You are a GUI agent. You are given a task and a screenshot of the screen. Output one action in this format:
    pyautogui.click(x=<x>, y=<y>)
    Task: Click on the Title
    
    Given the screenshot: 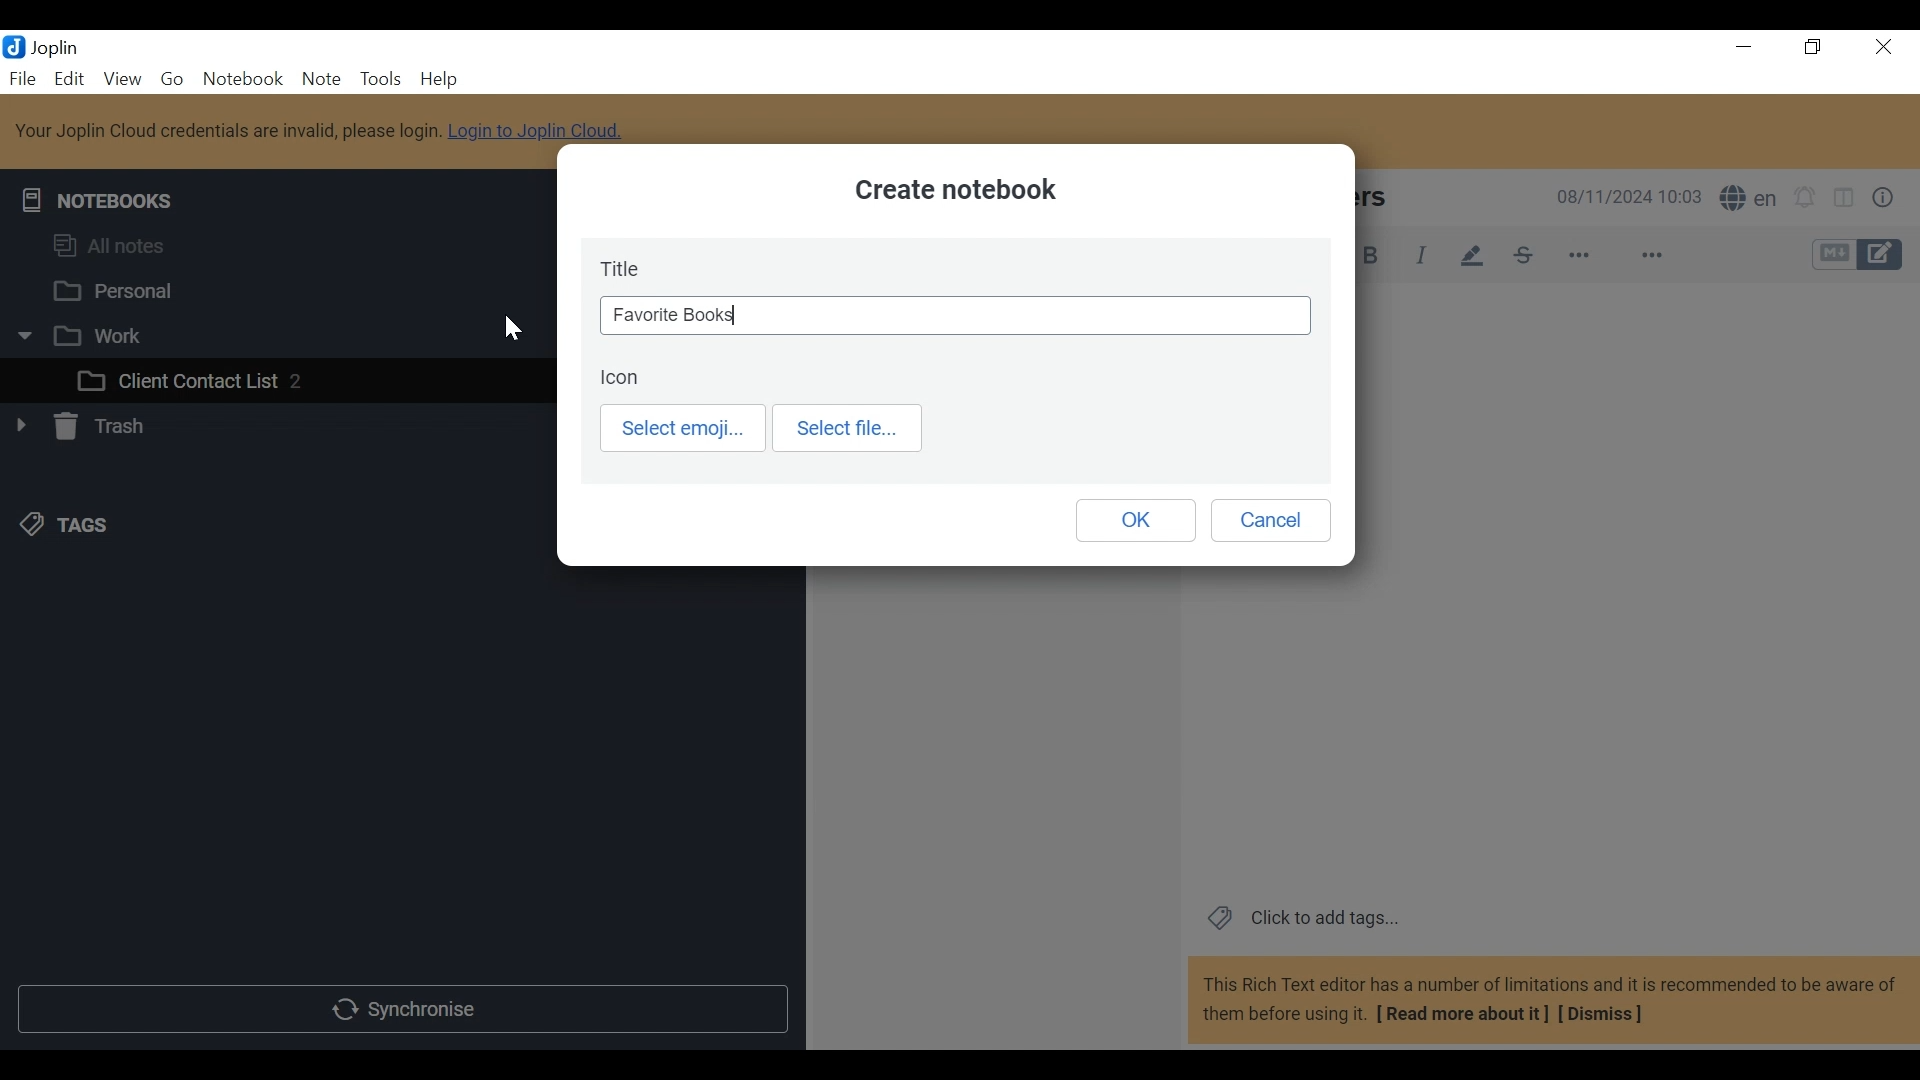 What is the action you would take?
    pyautogui.click(x=623, y=265)
    